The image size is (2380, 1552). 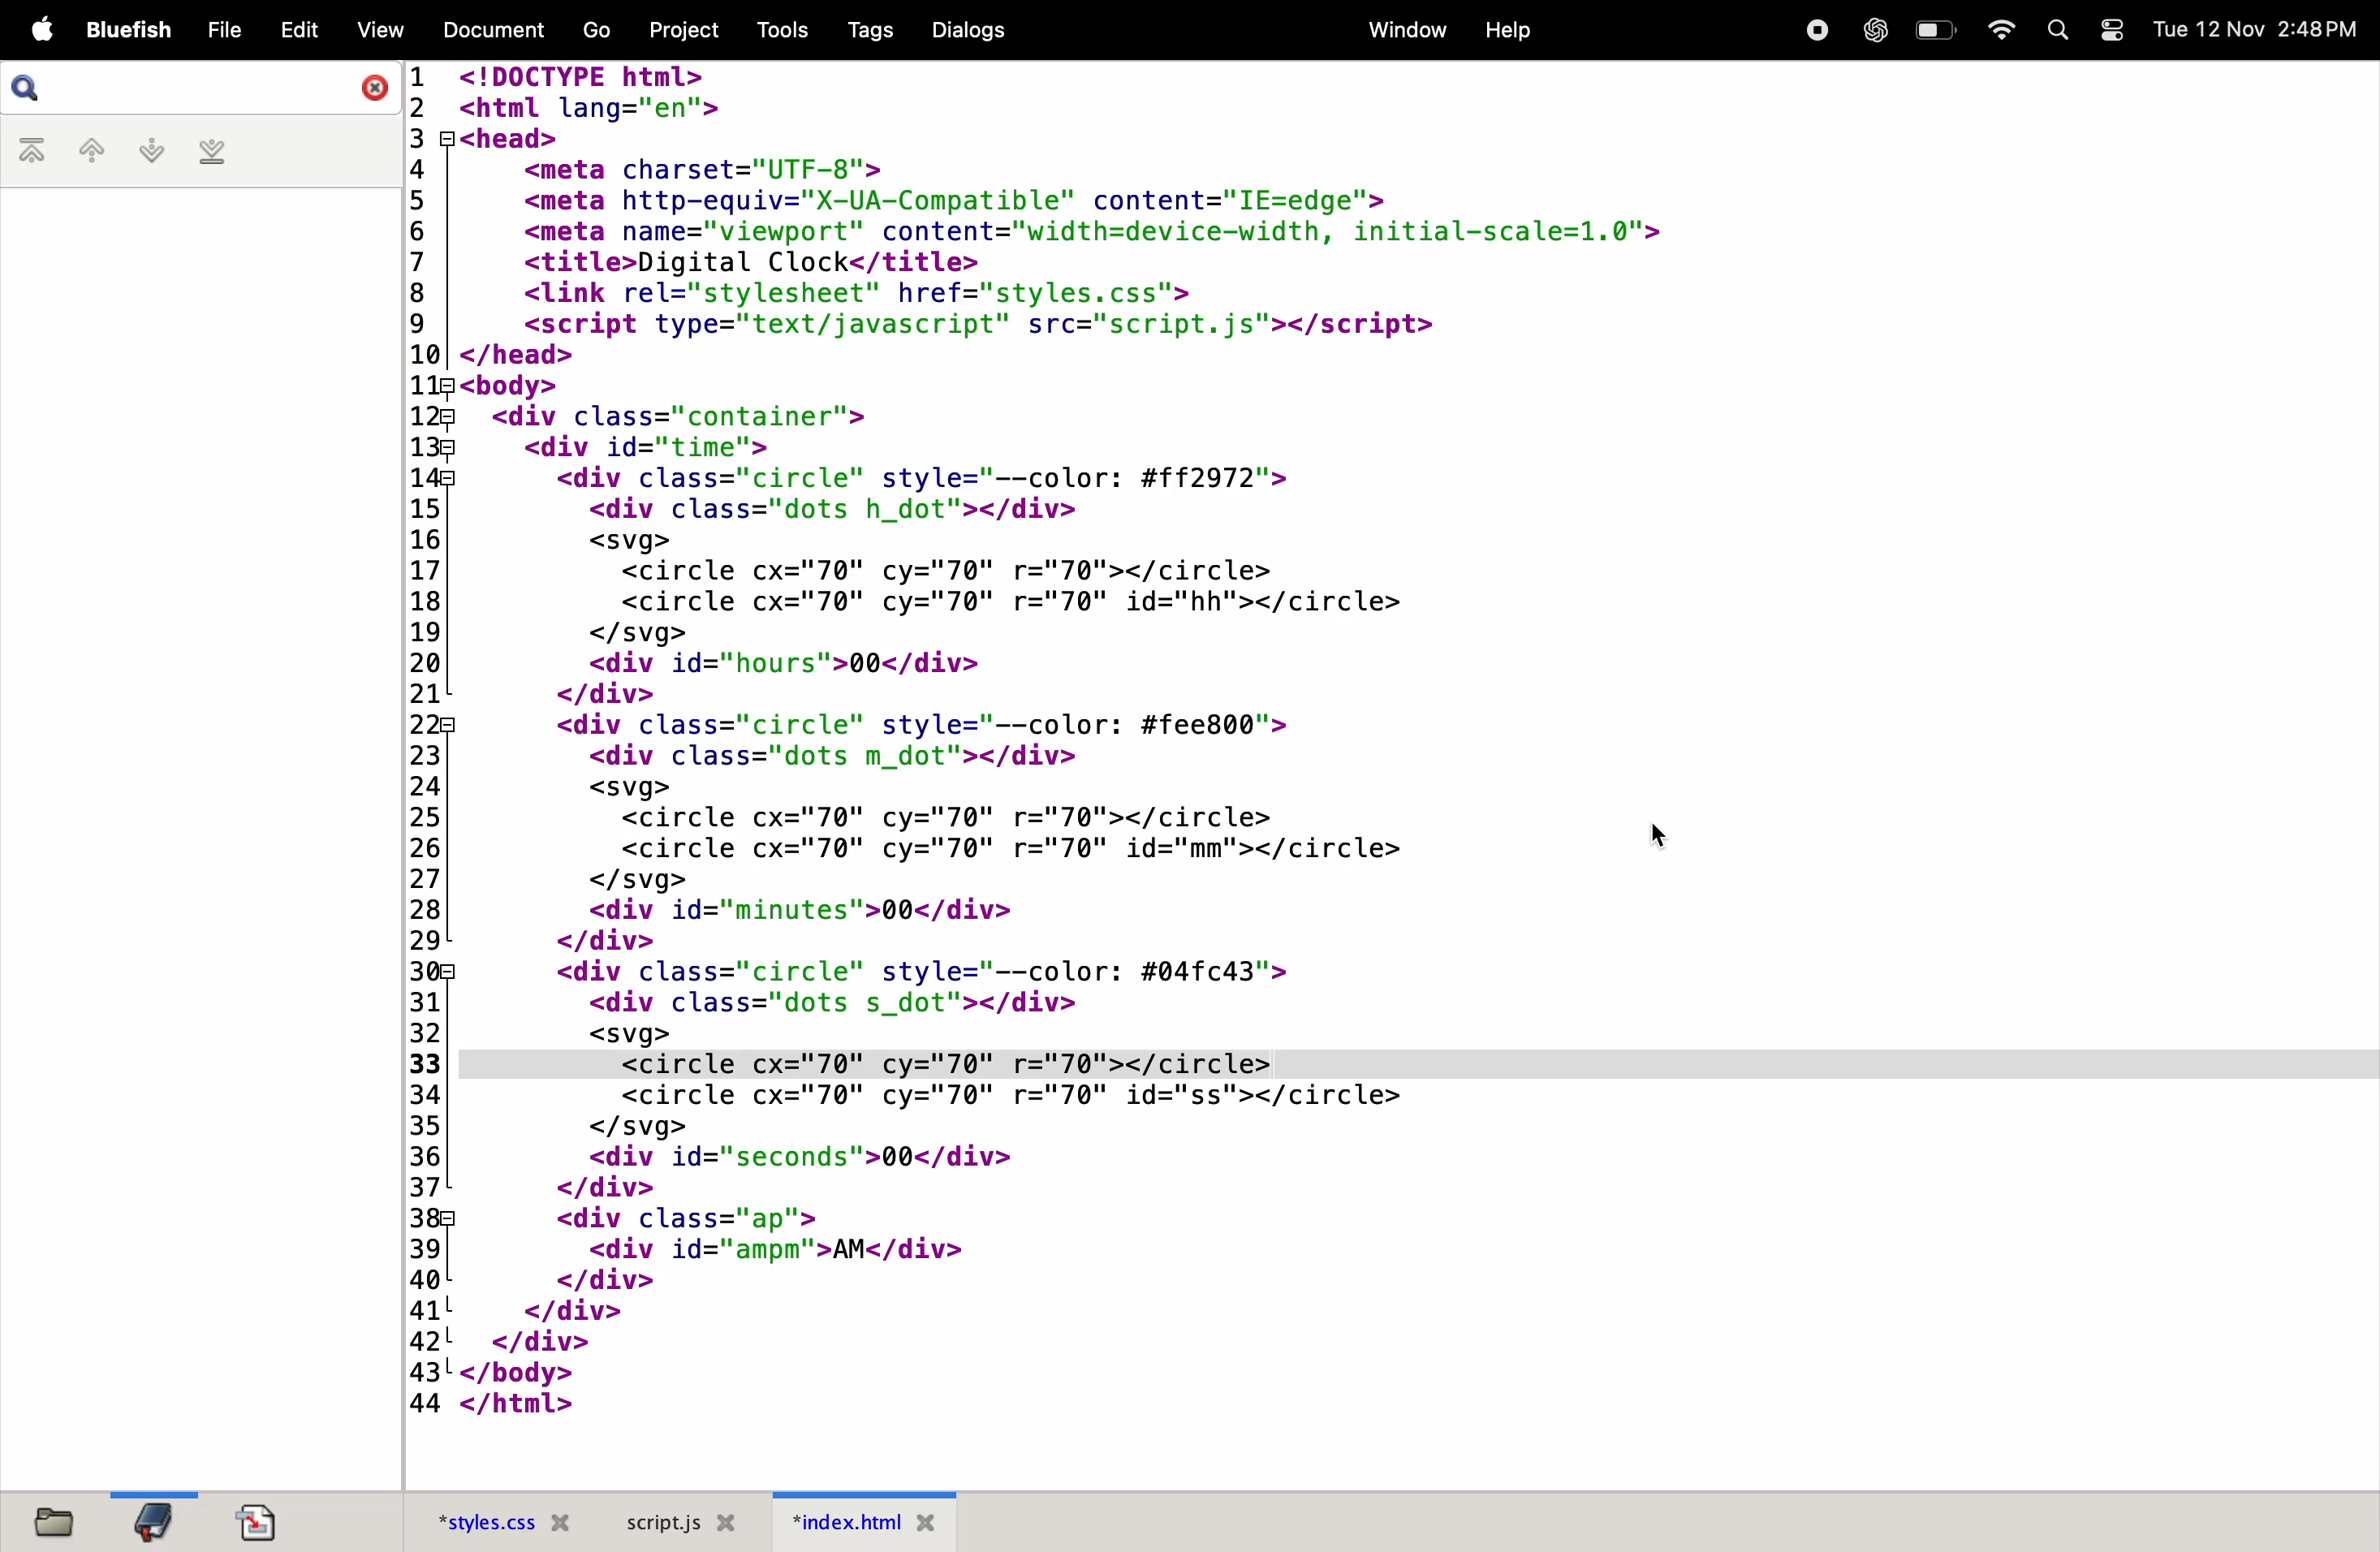 What do you see at coordinates (588, 31) in the screenshot?
I see `go` at bounding box center [588, 31].